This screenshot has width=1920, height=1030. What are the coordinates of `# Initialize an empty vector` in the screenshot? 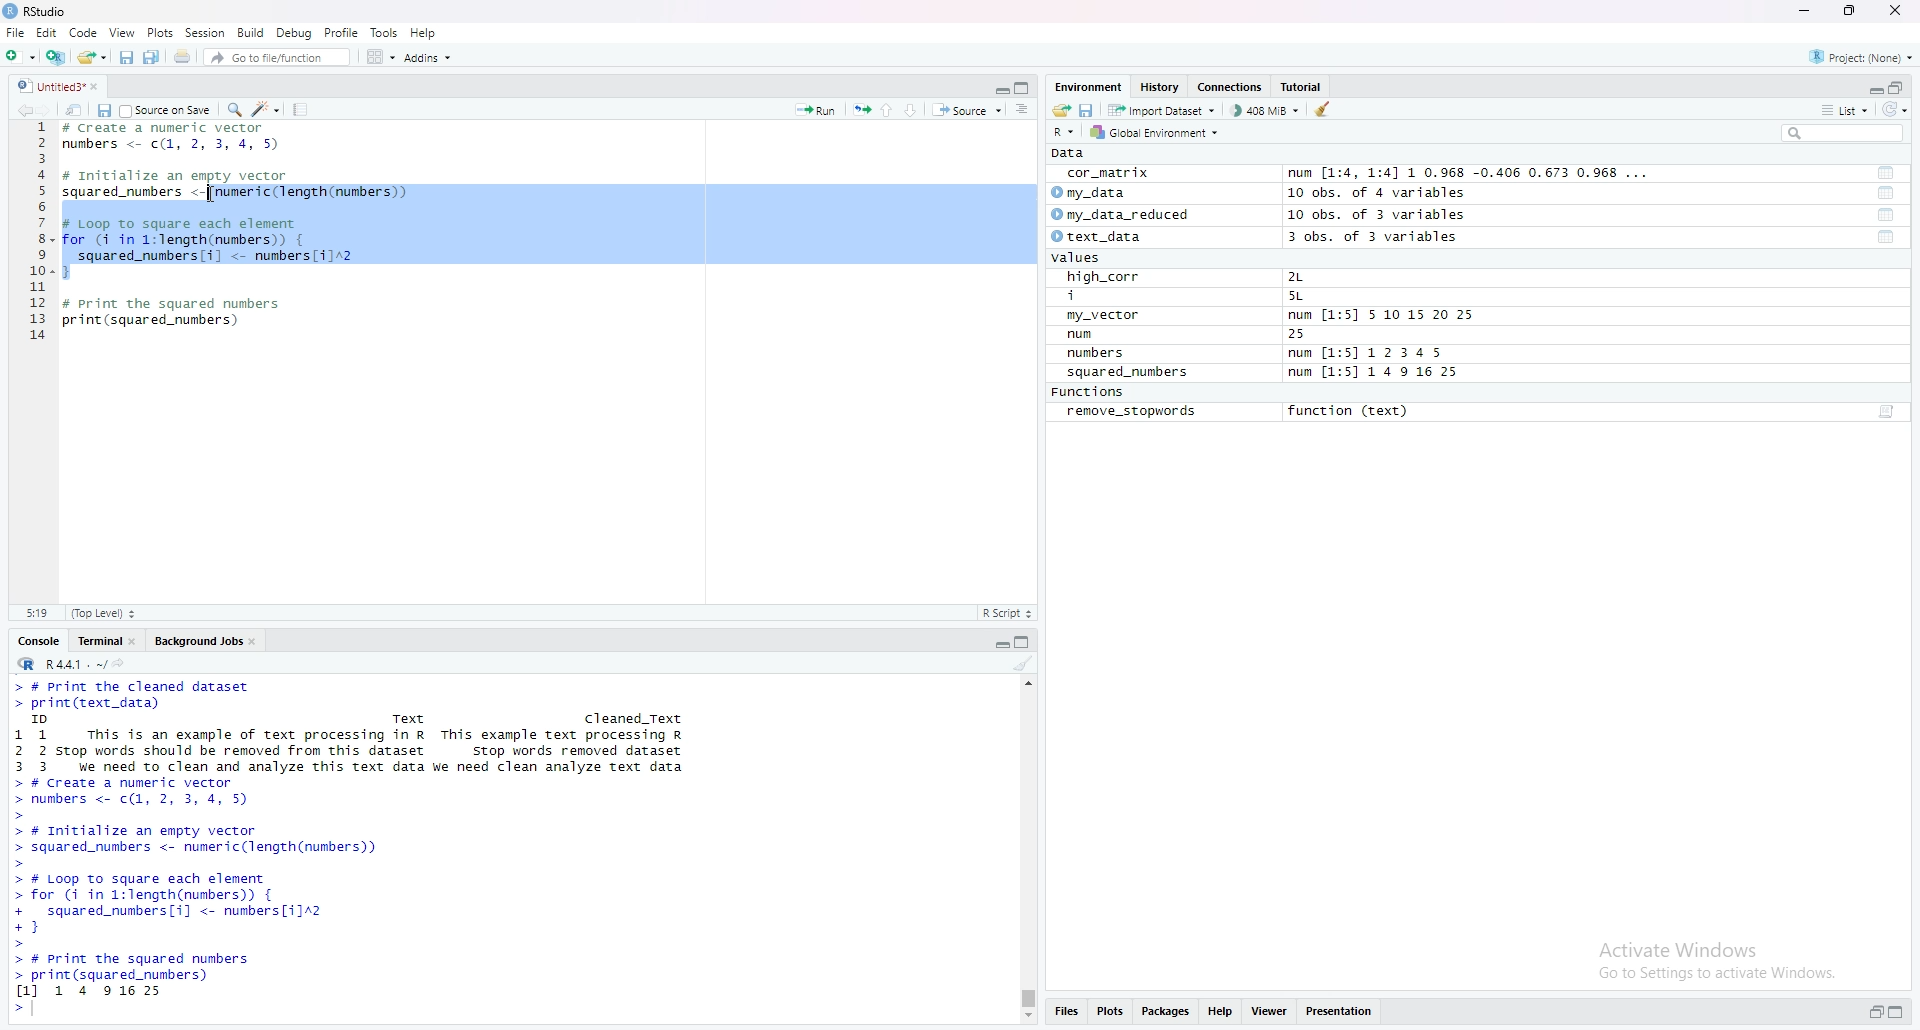 It's located at (181, 176).